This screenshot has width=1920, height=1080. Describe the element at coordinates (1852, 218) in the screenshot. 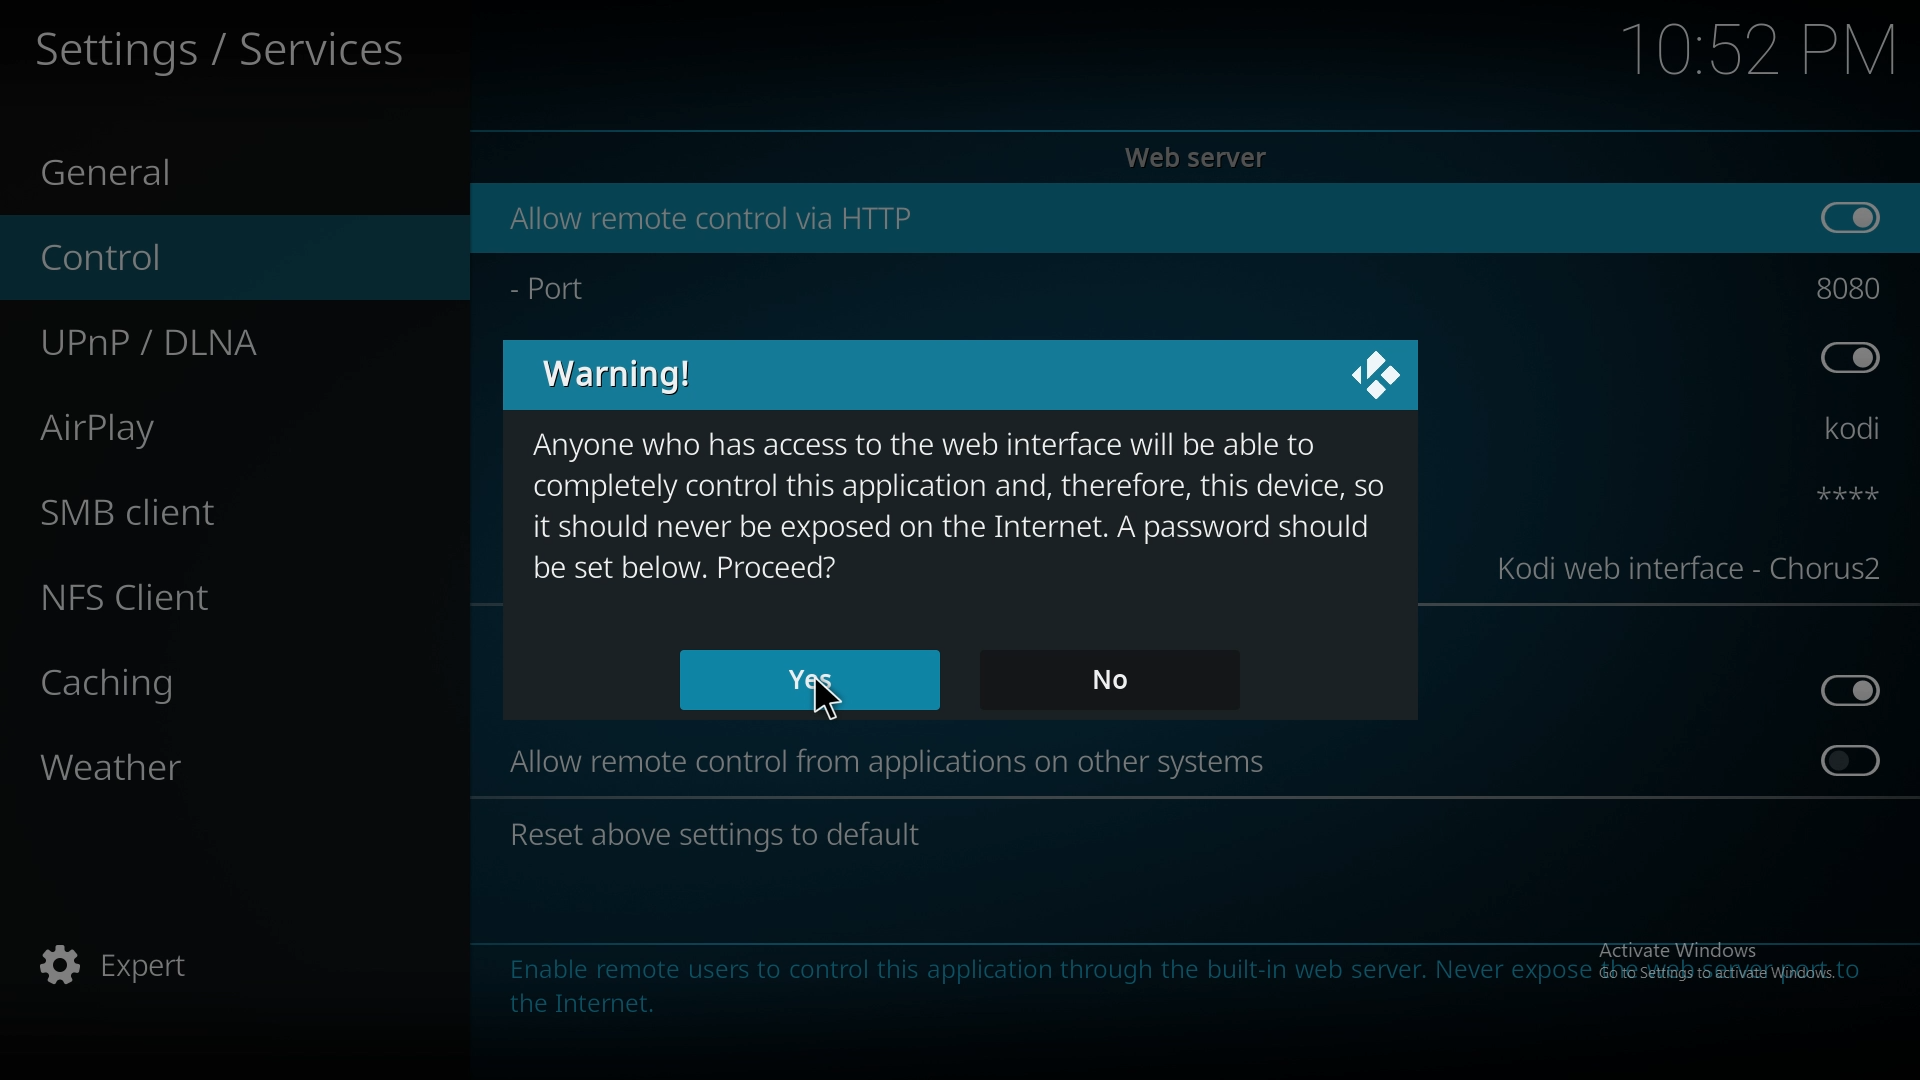

I see `toggle` at that location.